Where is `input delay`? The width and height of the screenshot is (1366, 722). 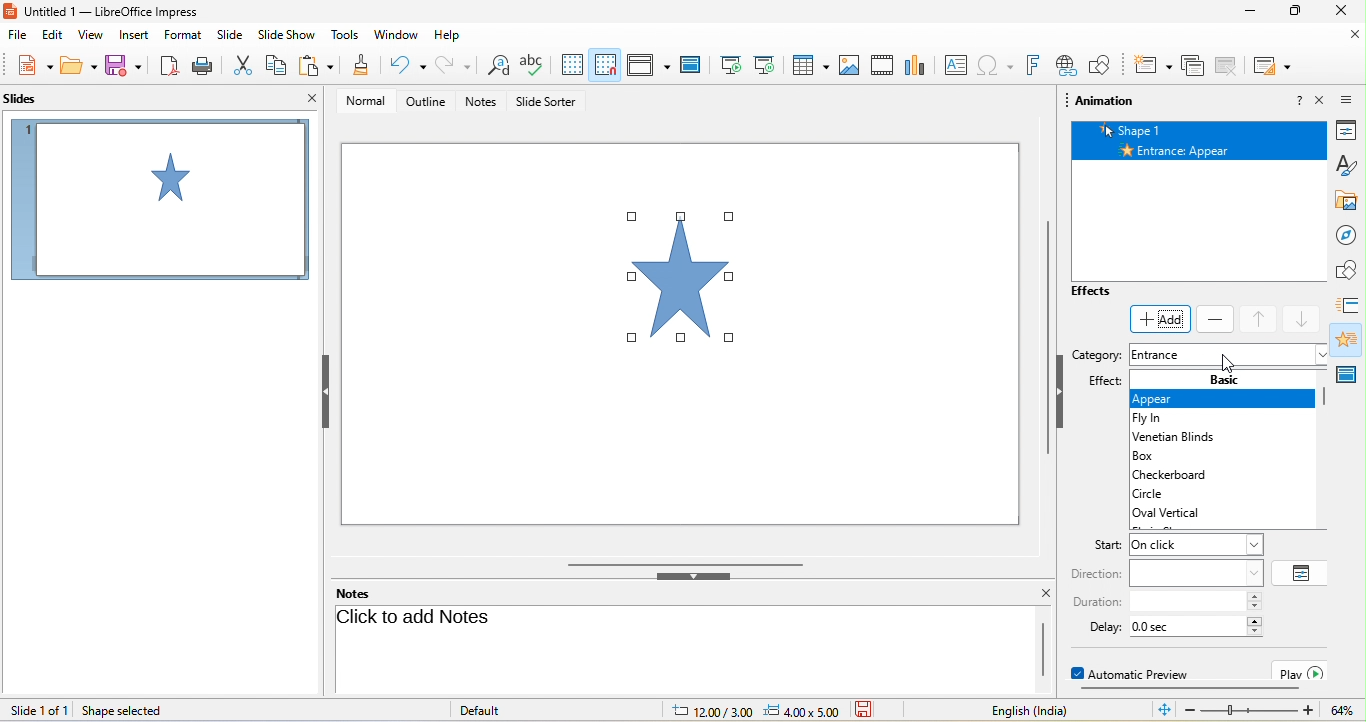
input delay is located at coordinates (1189, 626).